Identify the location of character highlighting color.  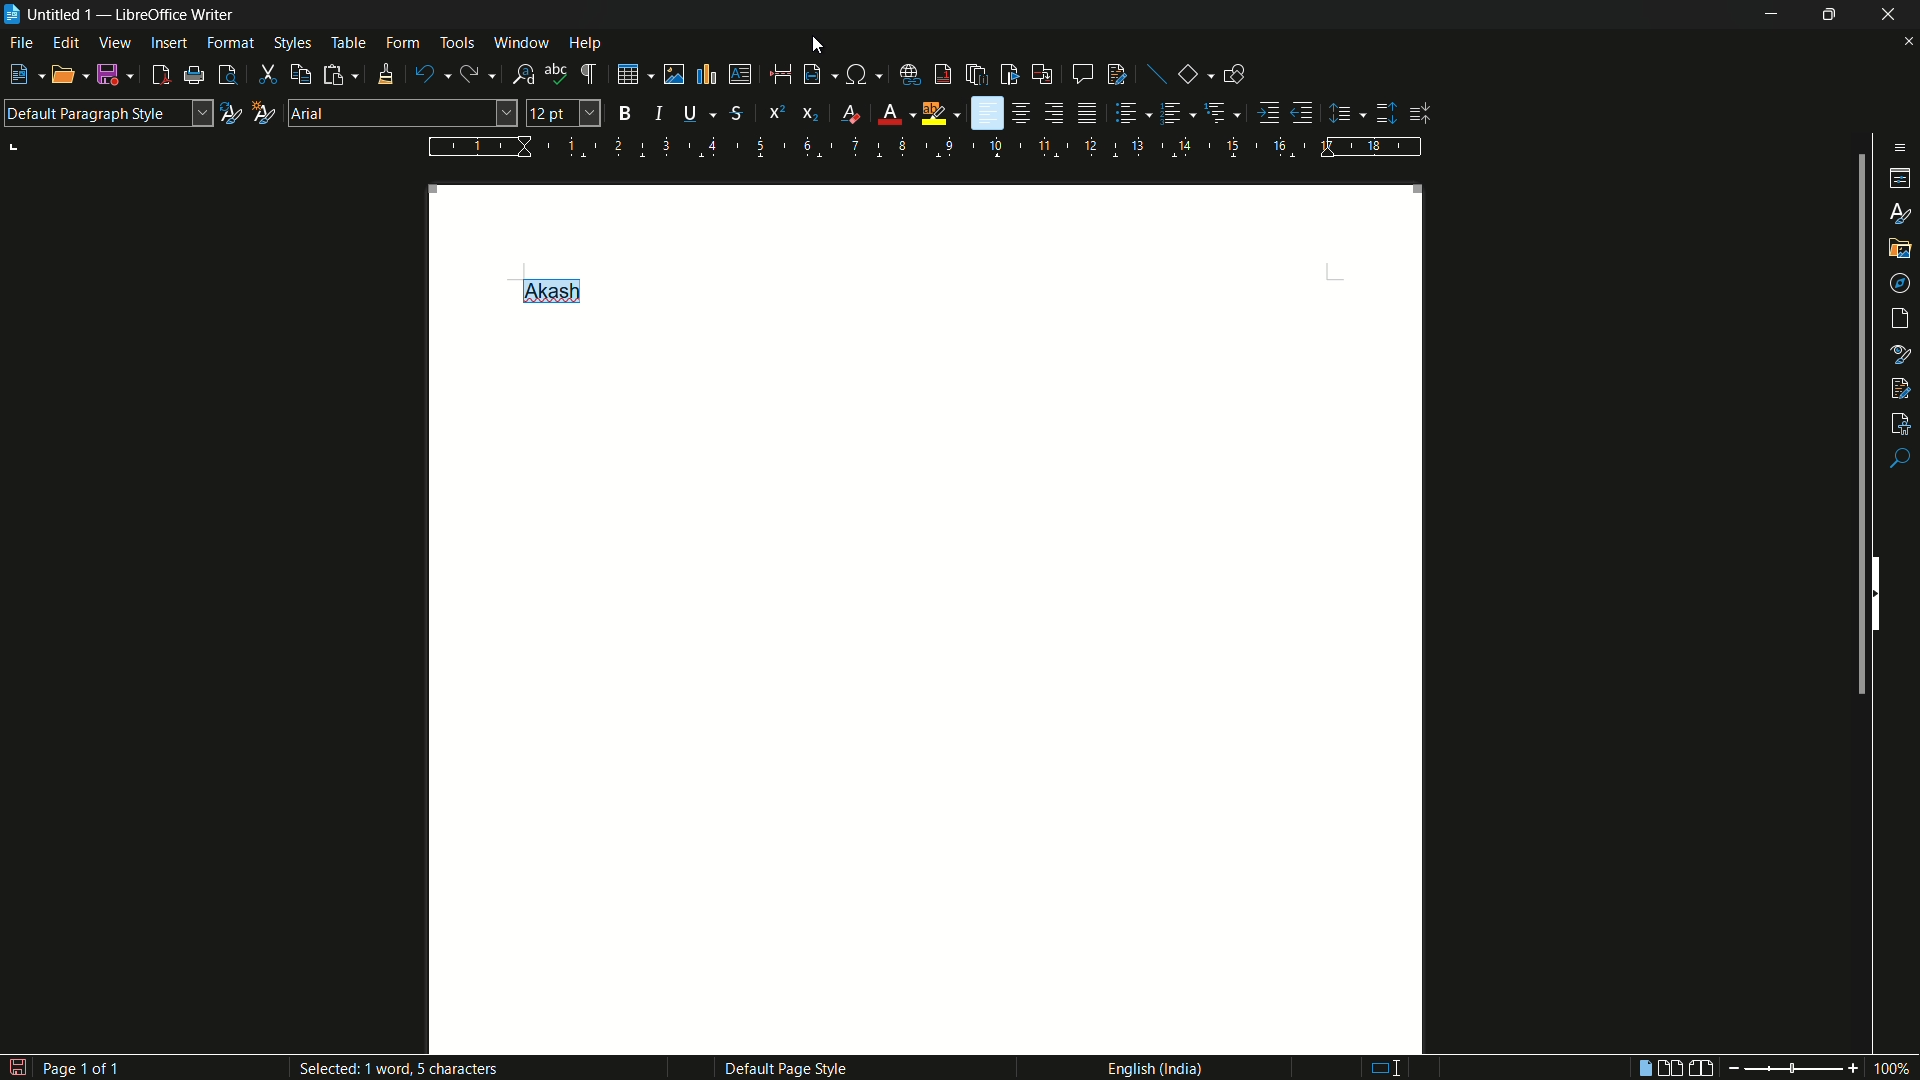
(934, 114).